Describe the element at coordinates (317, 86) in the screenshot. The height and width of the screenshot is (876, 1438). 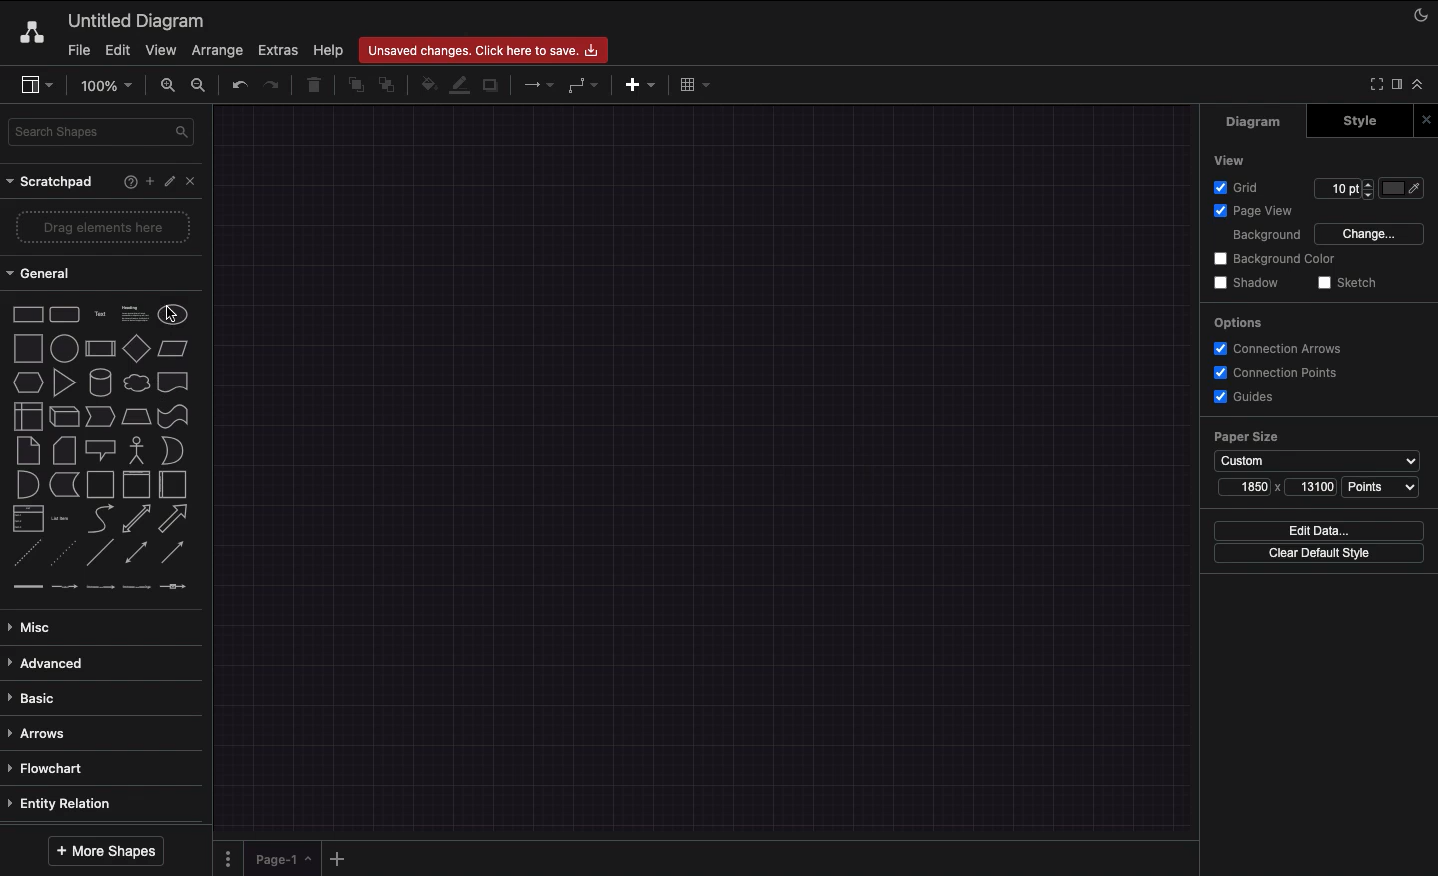
I see `Trash` at that location.